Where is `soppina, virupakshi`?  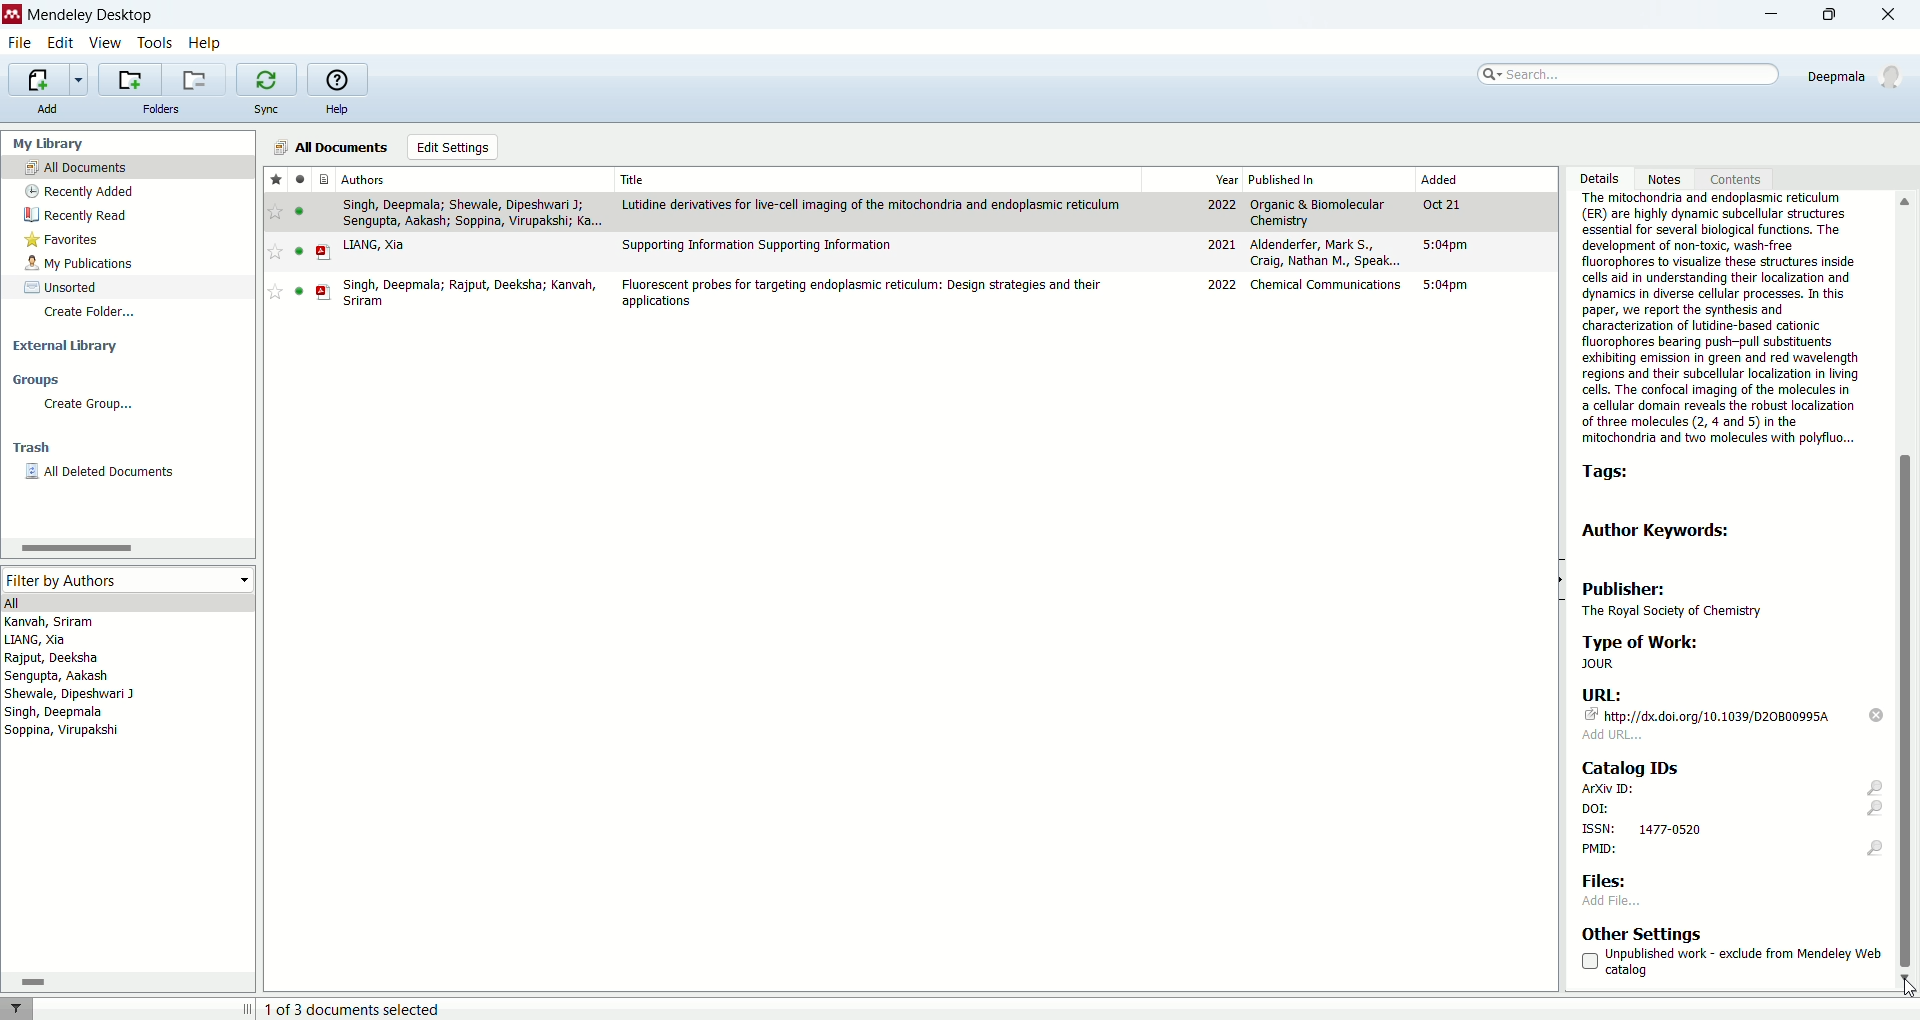
soppina, virupakshi is located at coordinates (63, 729).